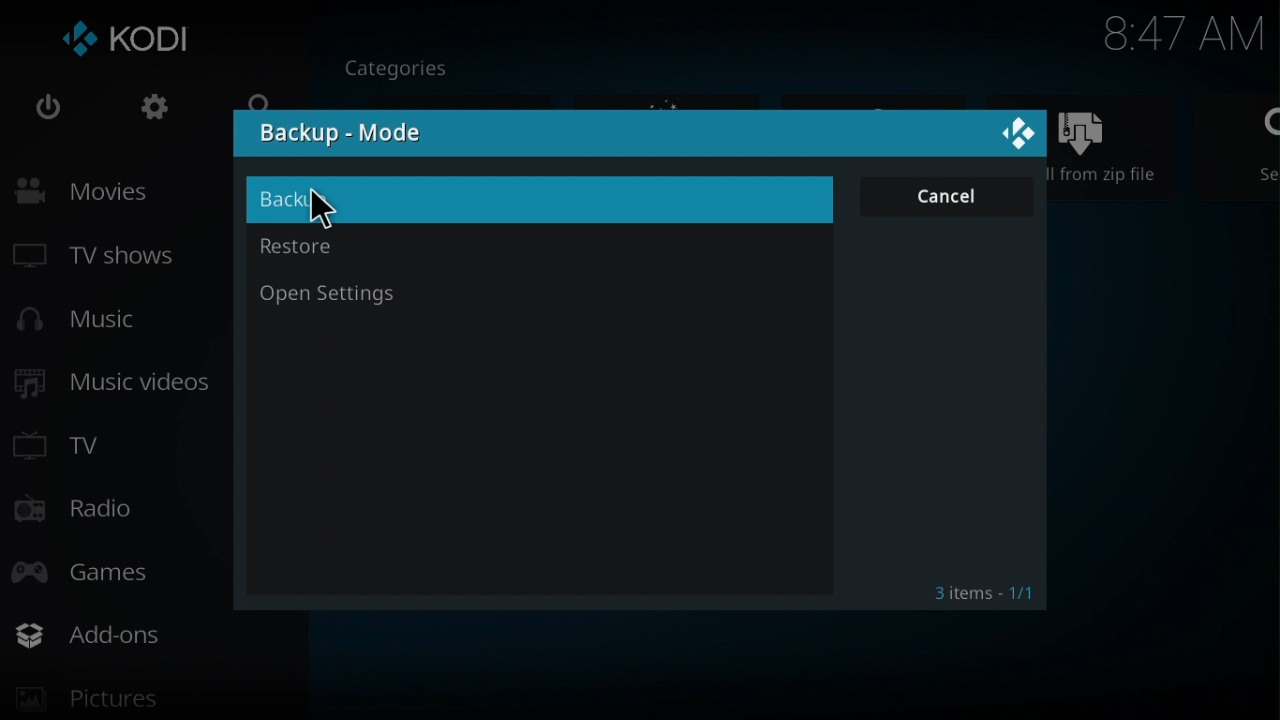 The height and width of the screenshot is (720, 1280). What do you see at coordinates (119, 384) in the screenshot?
I see `Music videos` at bounding box center [119, 384].